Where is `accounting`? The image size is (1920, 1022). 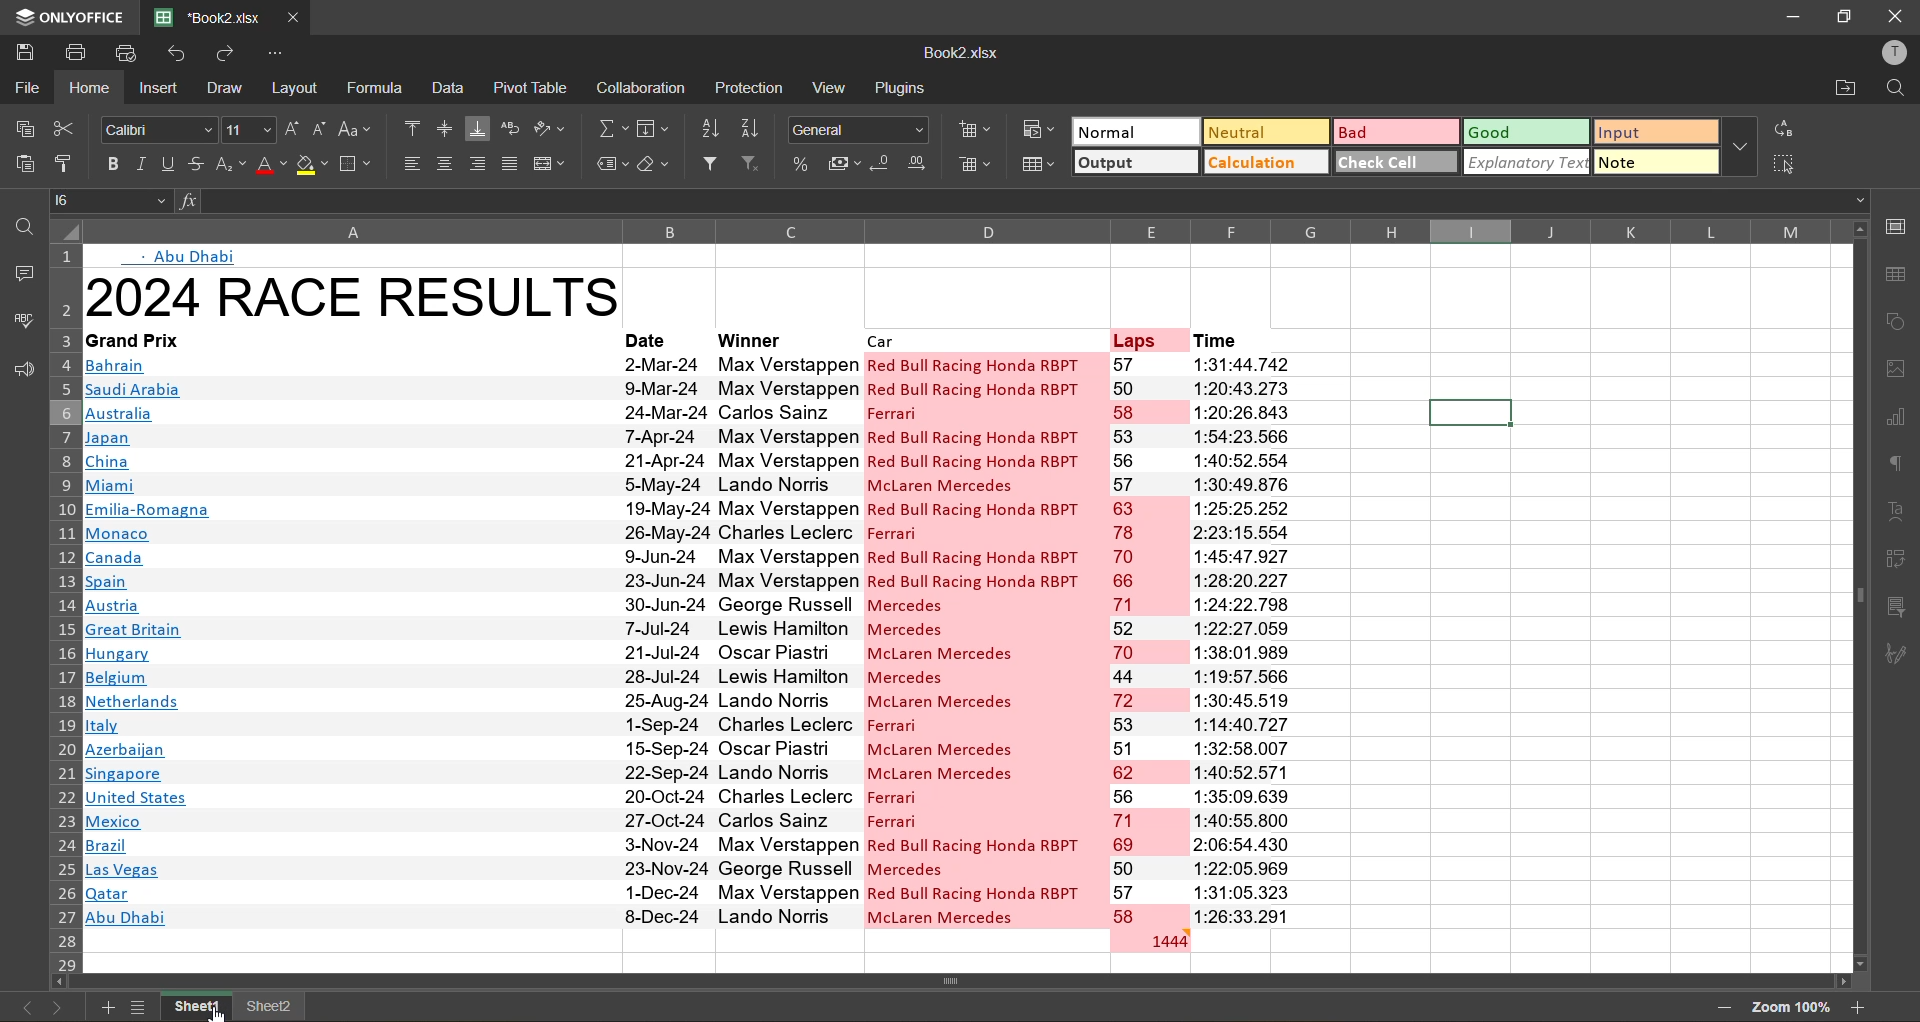 accounting is located at coordinates (842, 163).